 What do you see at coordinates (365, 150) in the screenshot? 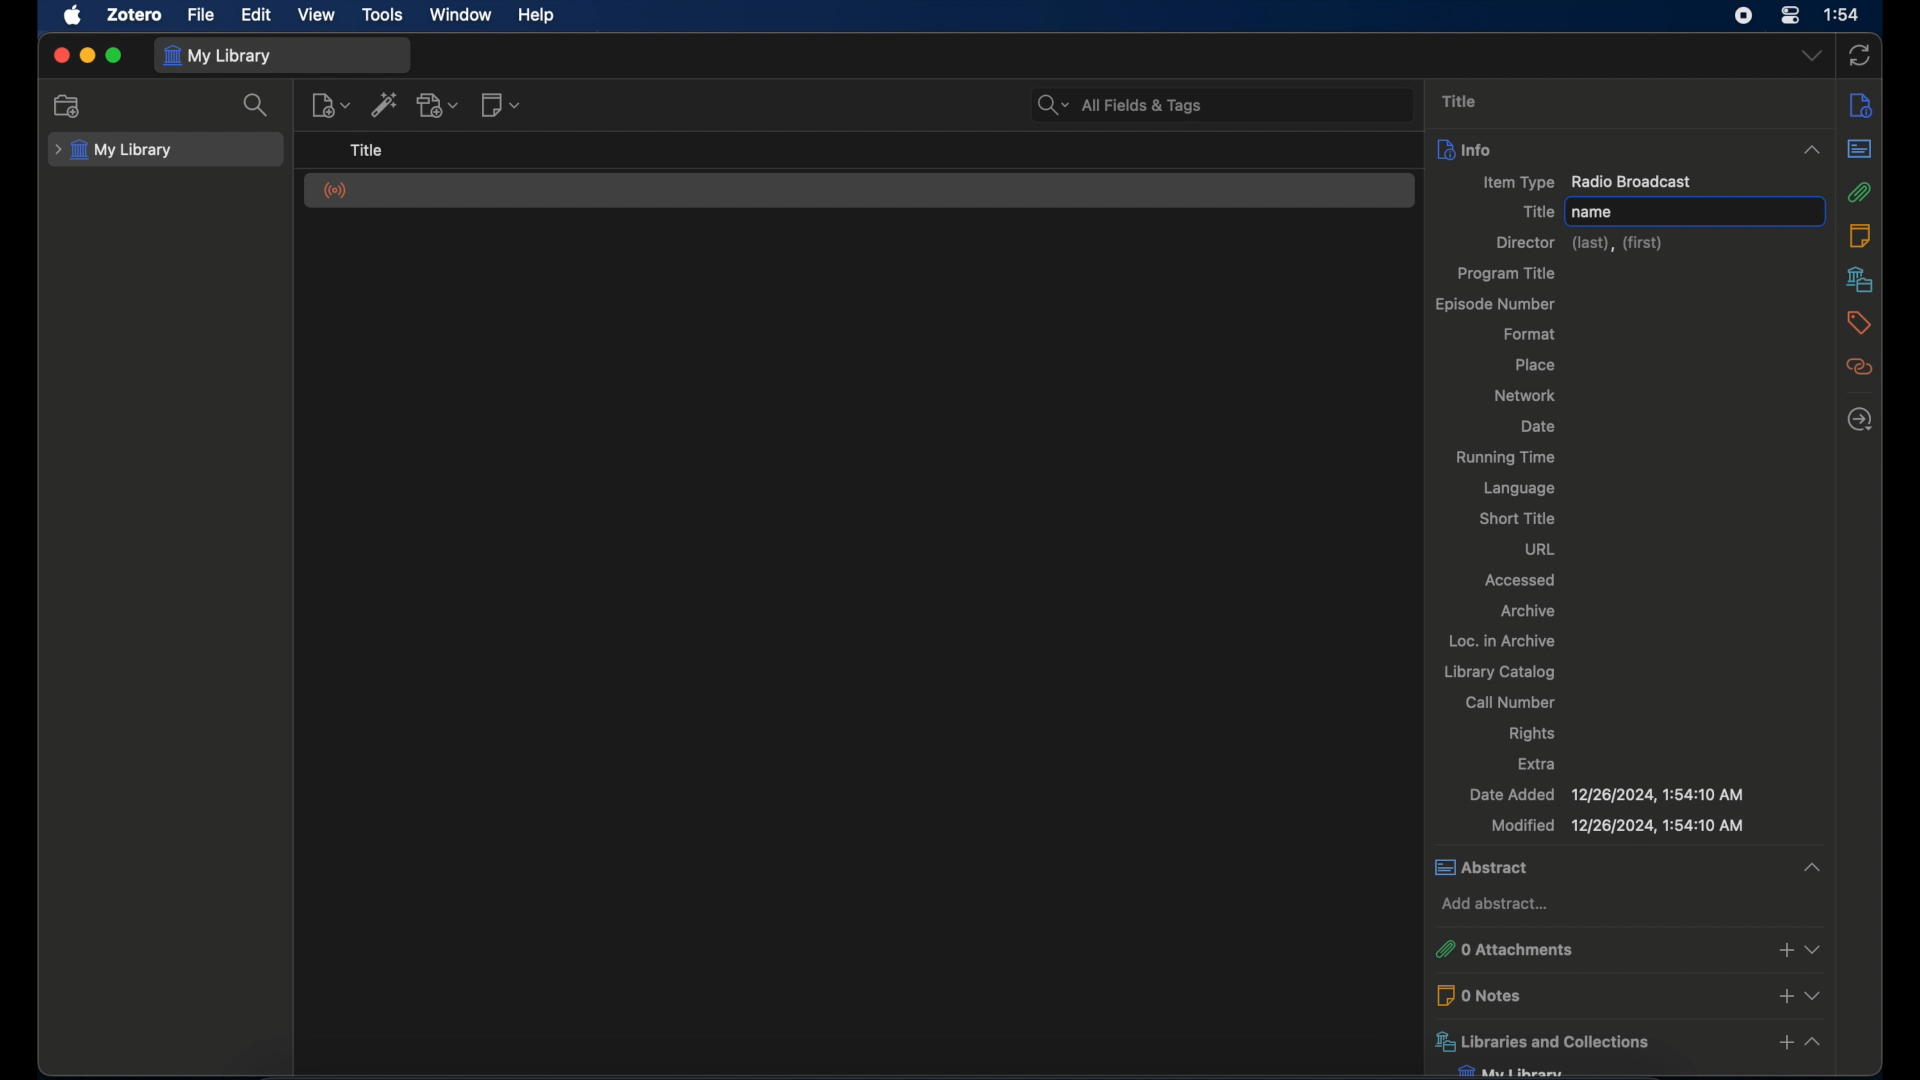
I see `title` at bounding box center [365, 150].